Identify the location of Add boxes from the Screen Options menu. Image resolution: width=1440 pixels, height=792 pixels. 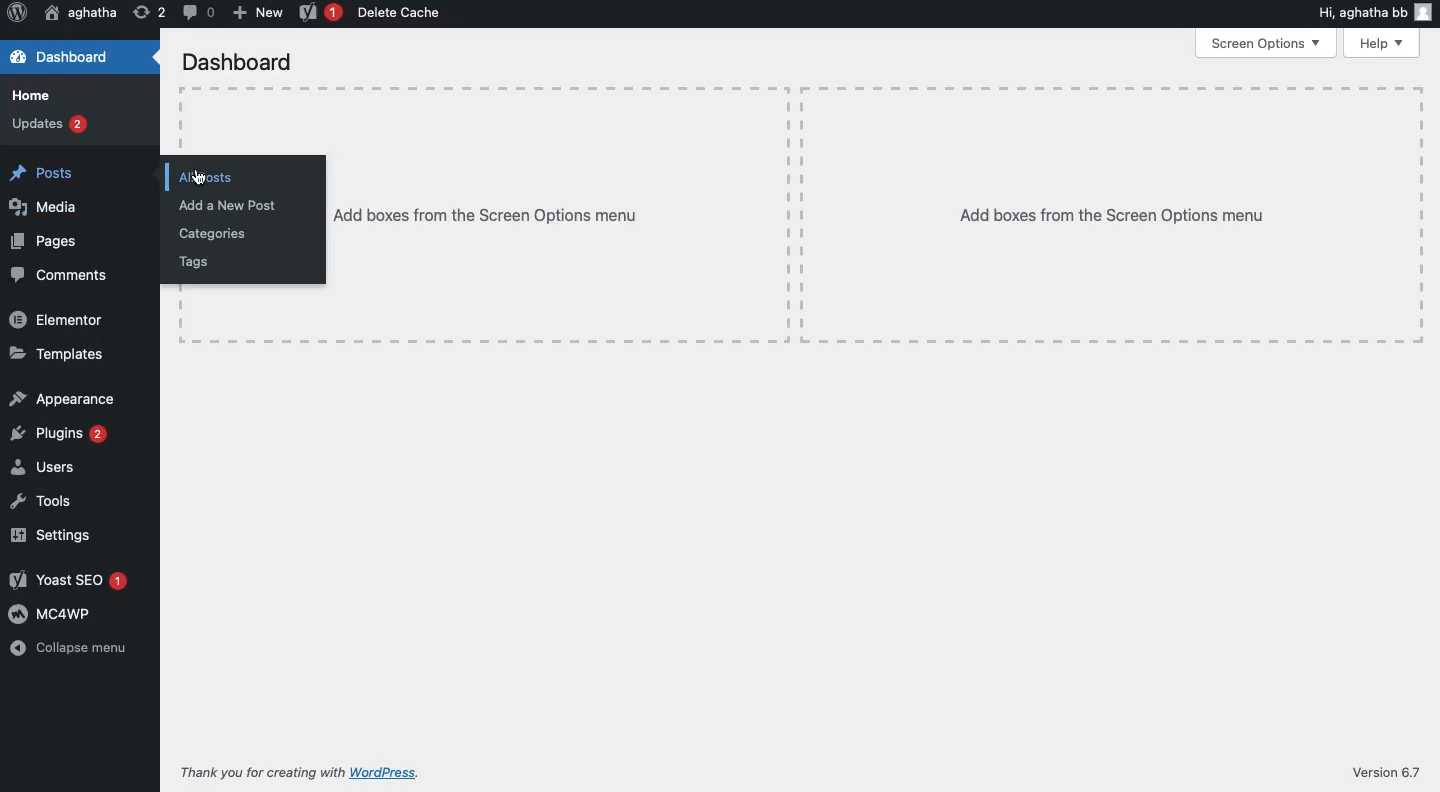
(1112, 216).